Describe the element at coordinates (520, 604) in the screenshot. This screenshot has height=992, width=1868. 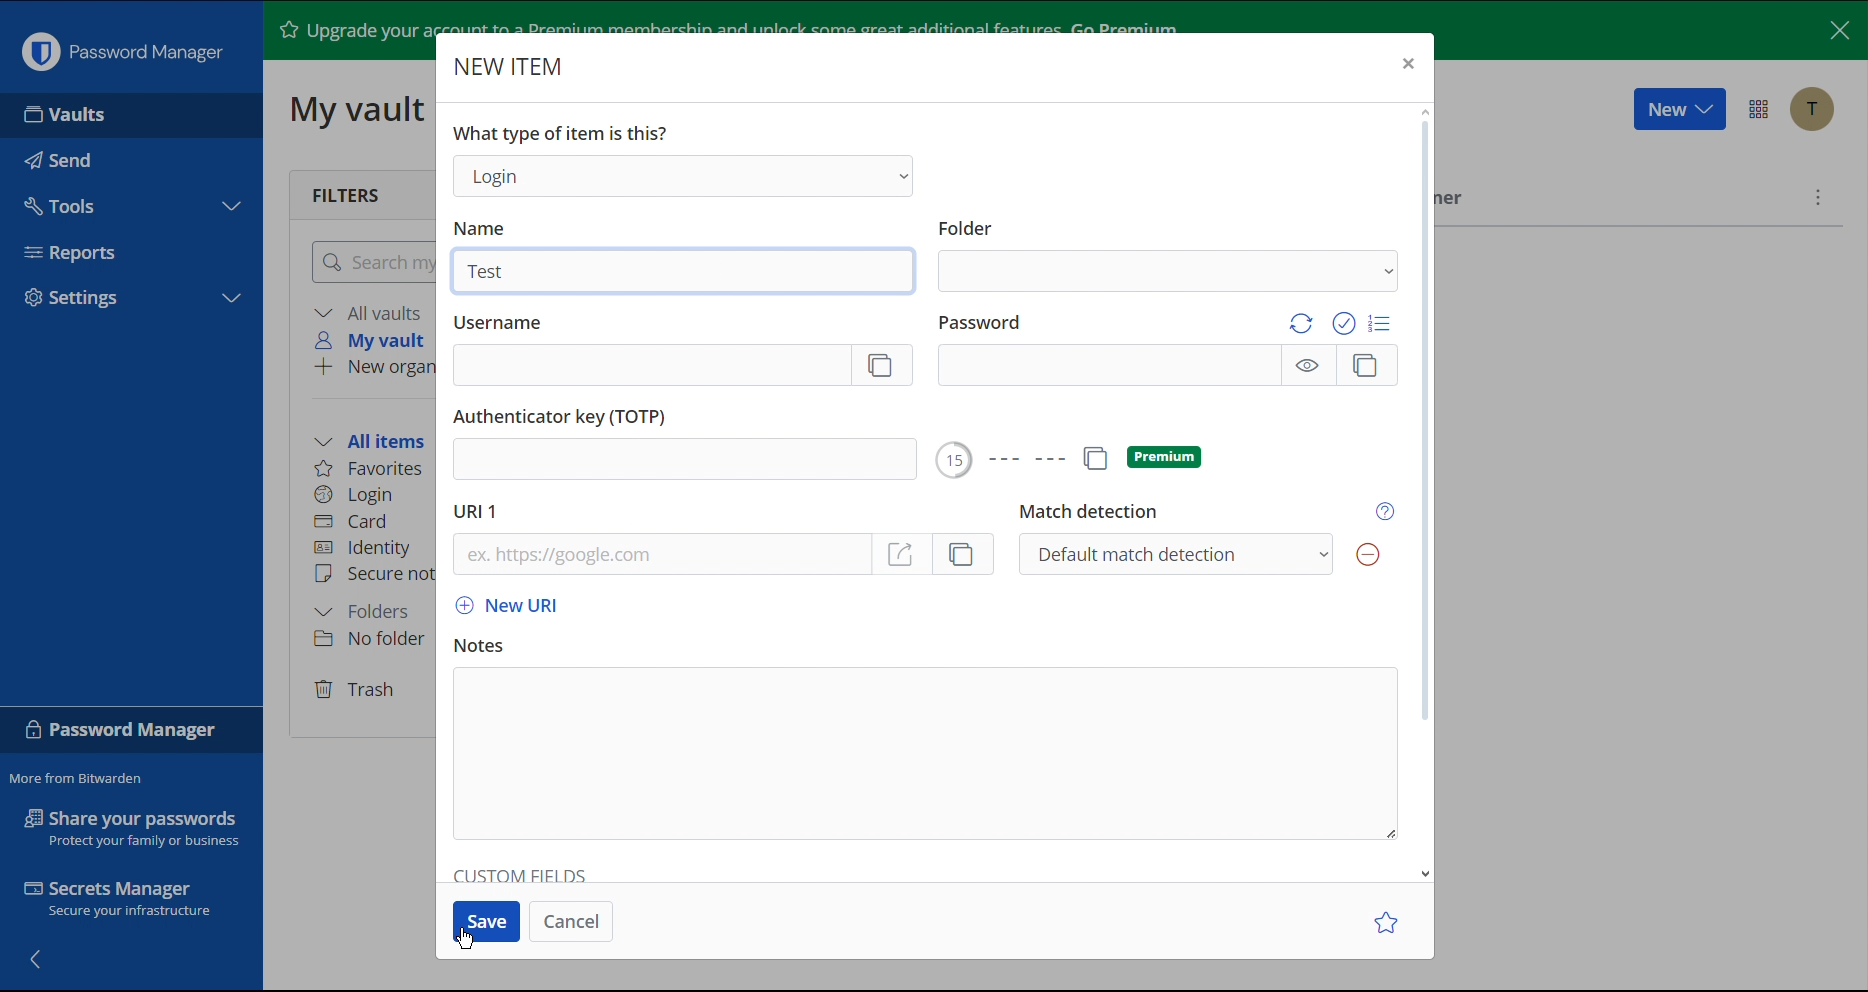
I see `New URL` at that location.